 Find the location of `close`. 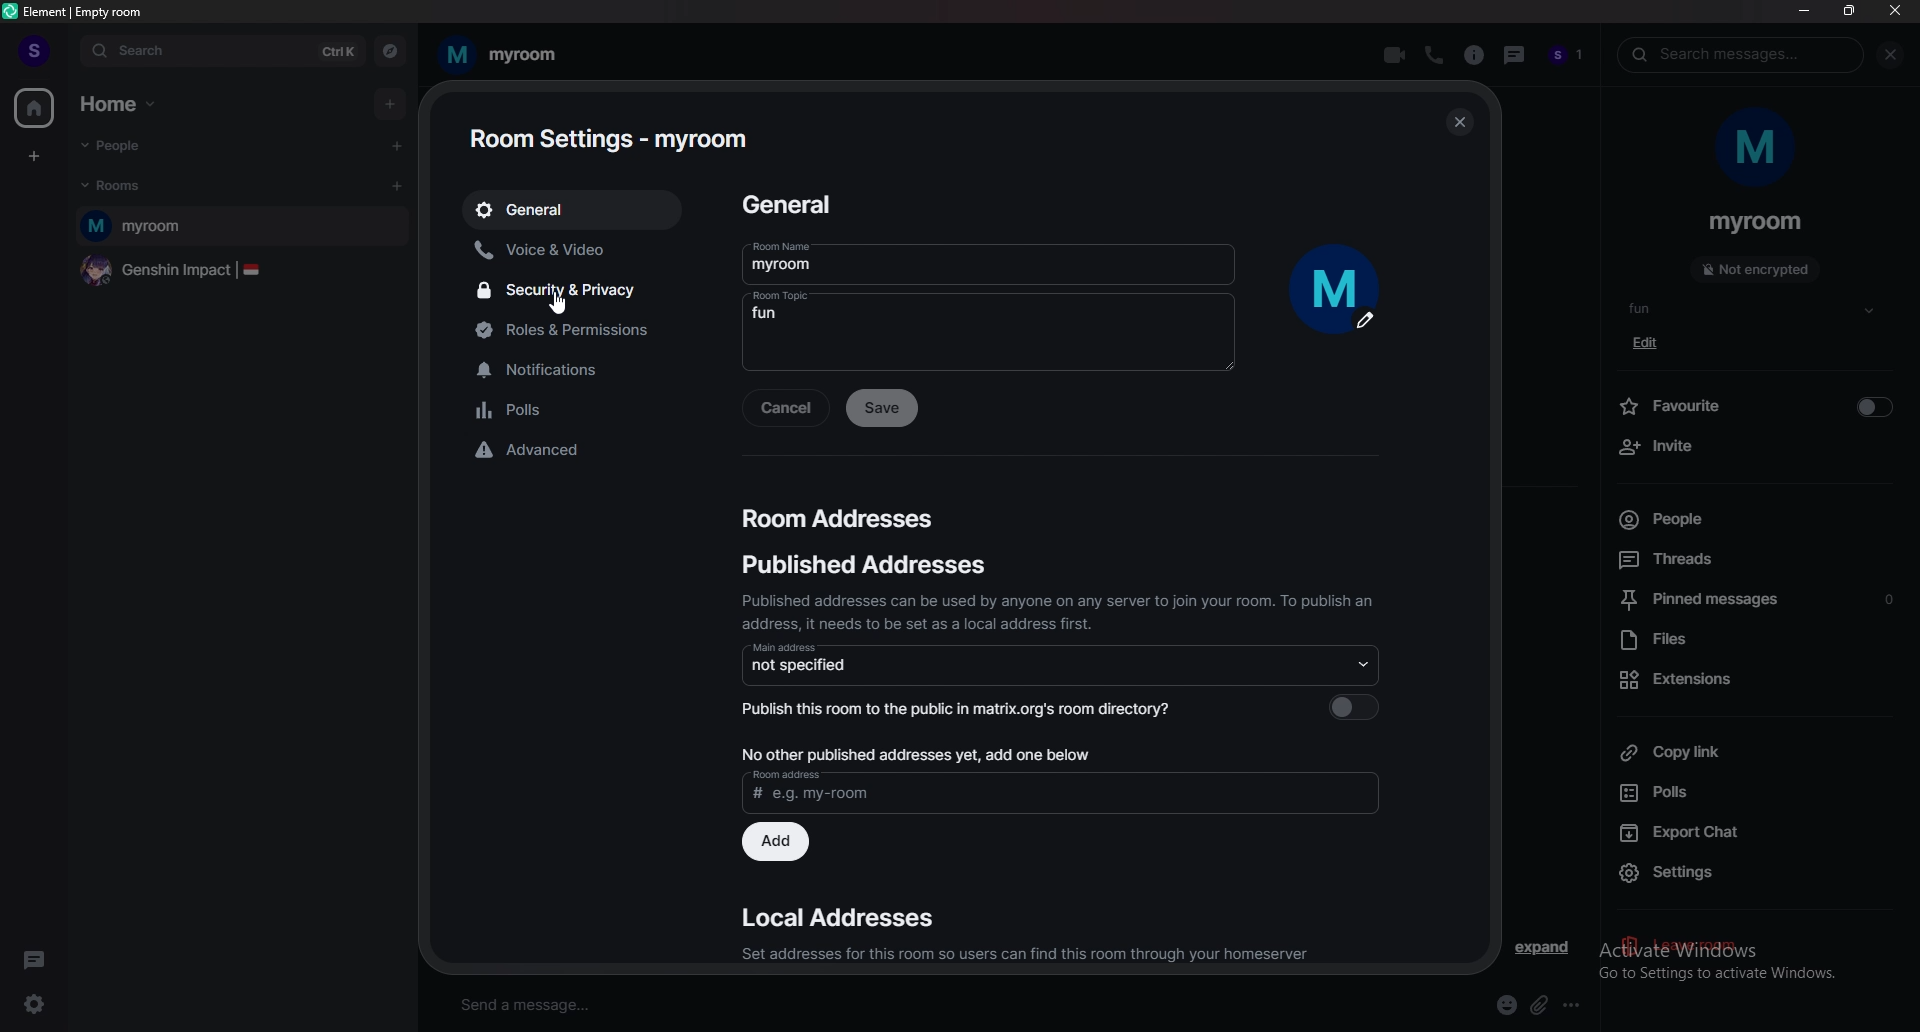

close is located at coordinates (1895, 12).